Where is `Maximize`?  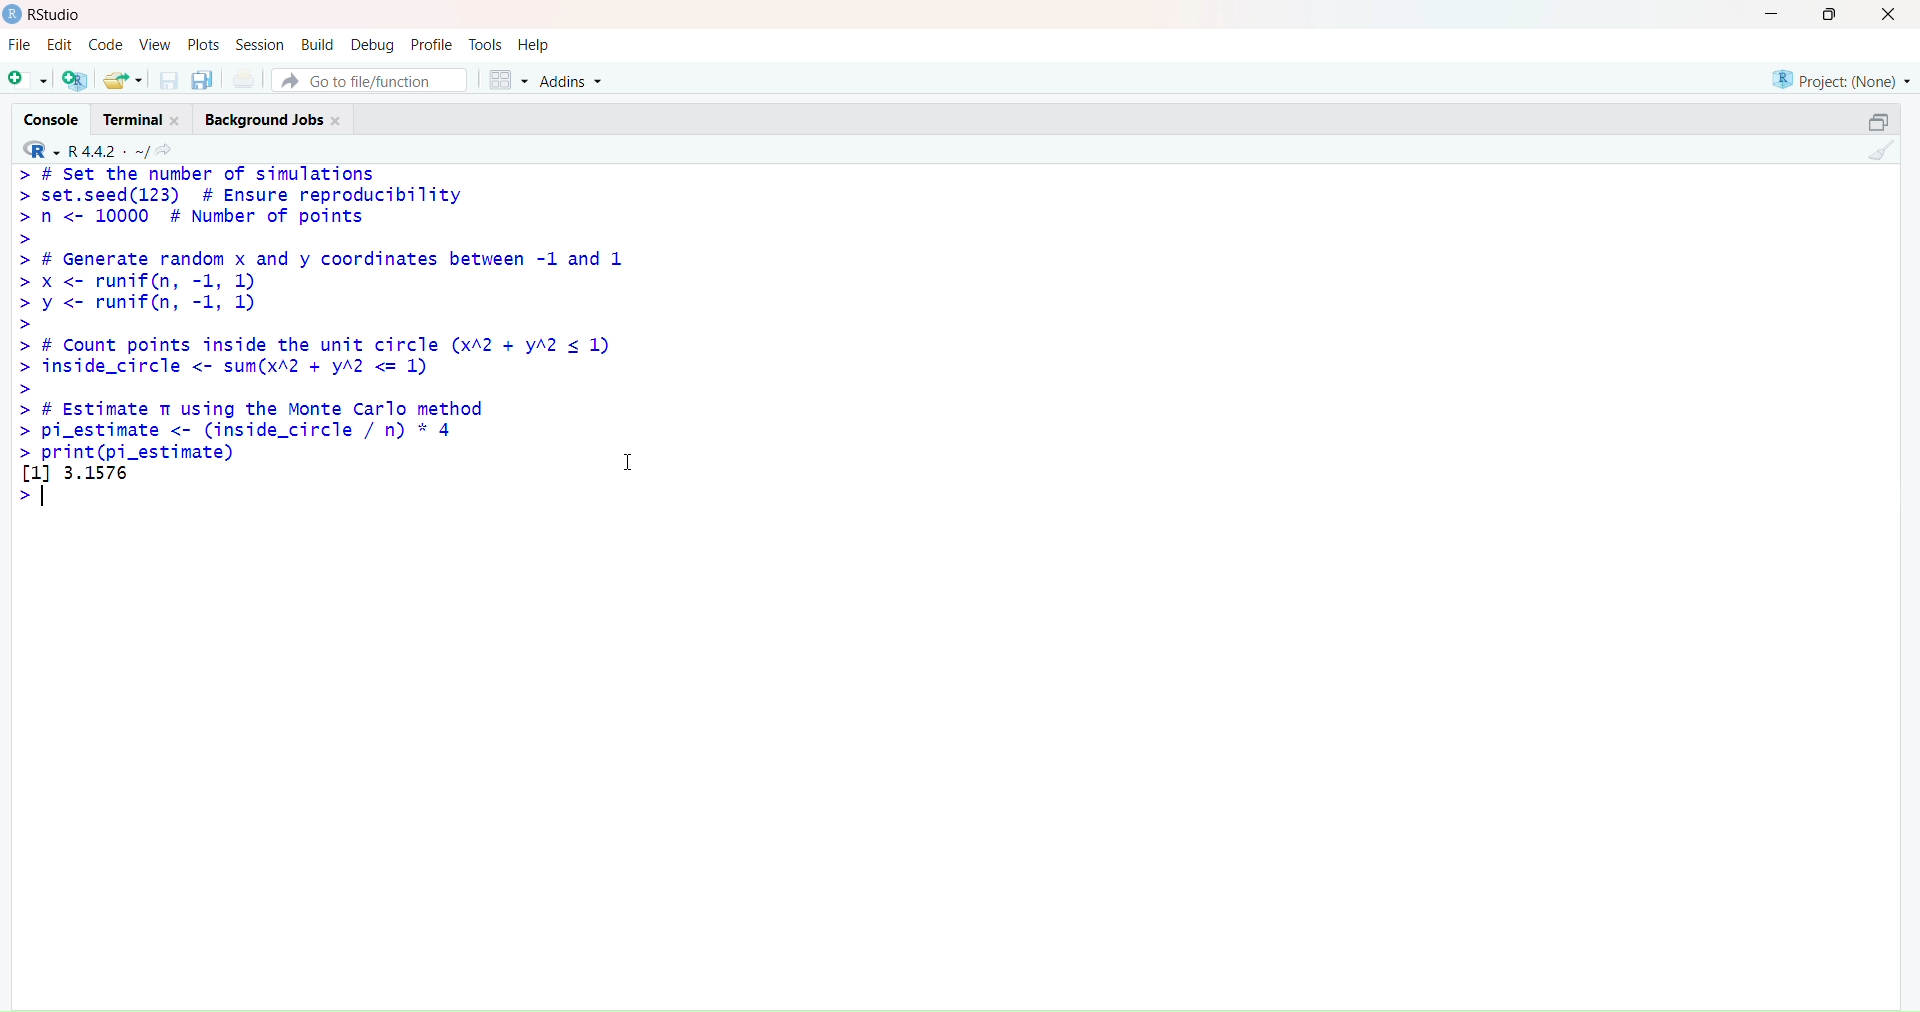 Maximize is located at coordinates (1833, 18).